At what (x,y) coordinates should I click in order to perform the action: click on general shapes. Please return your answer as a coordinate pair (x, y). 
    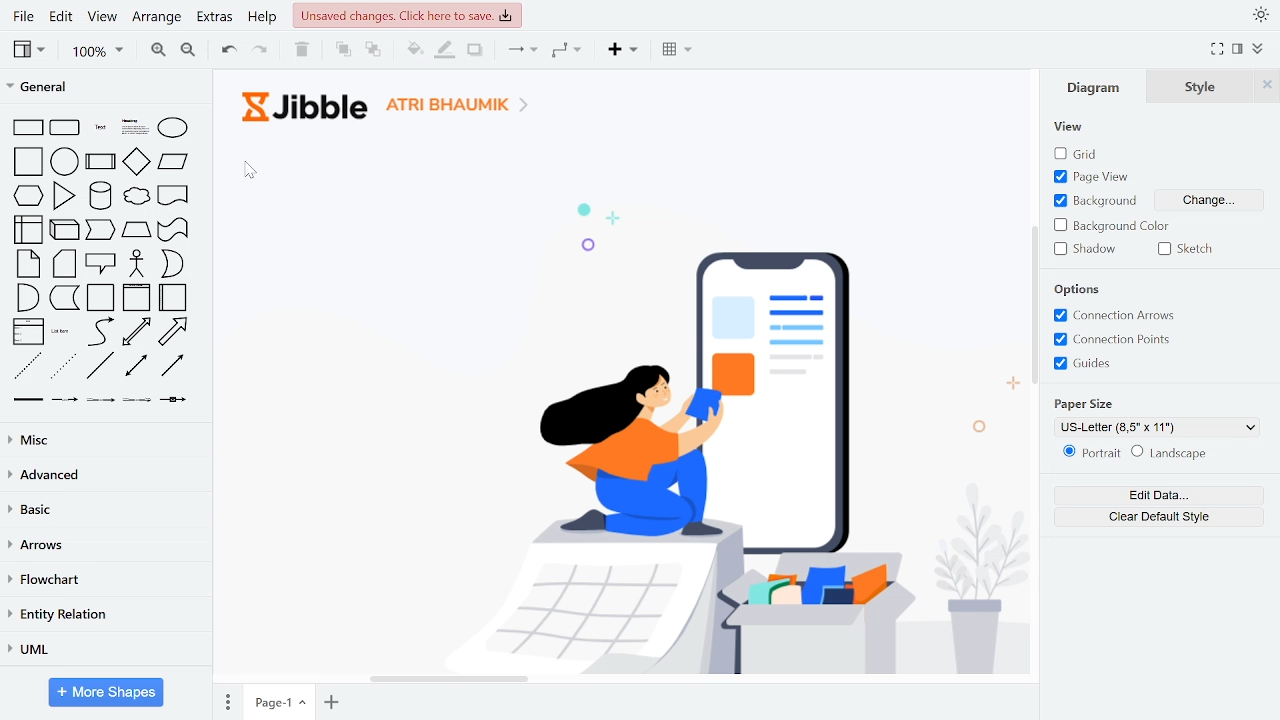
    Looking at the image, I should click on (134, 228).